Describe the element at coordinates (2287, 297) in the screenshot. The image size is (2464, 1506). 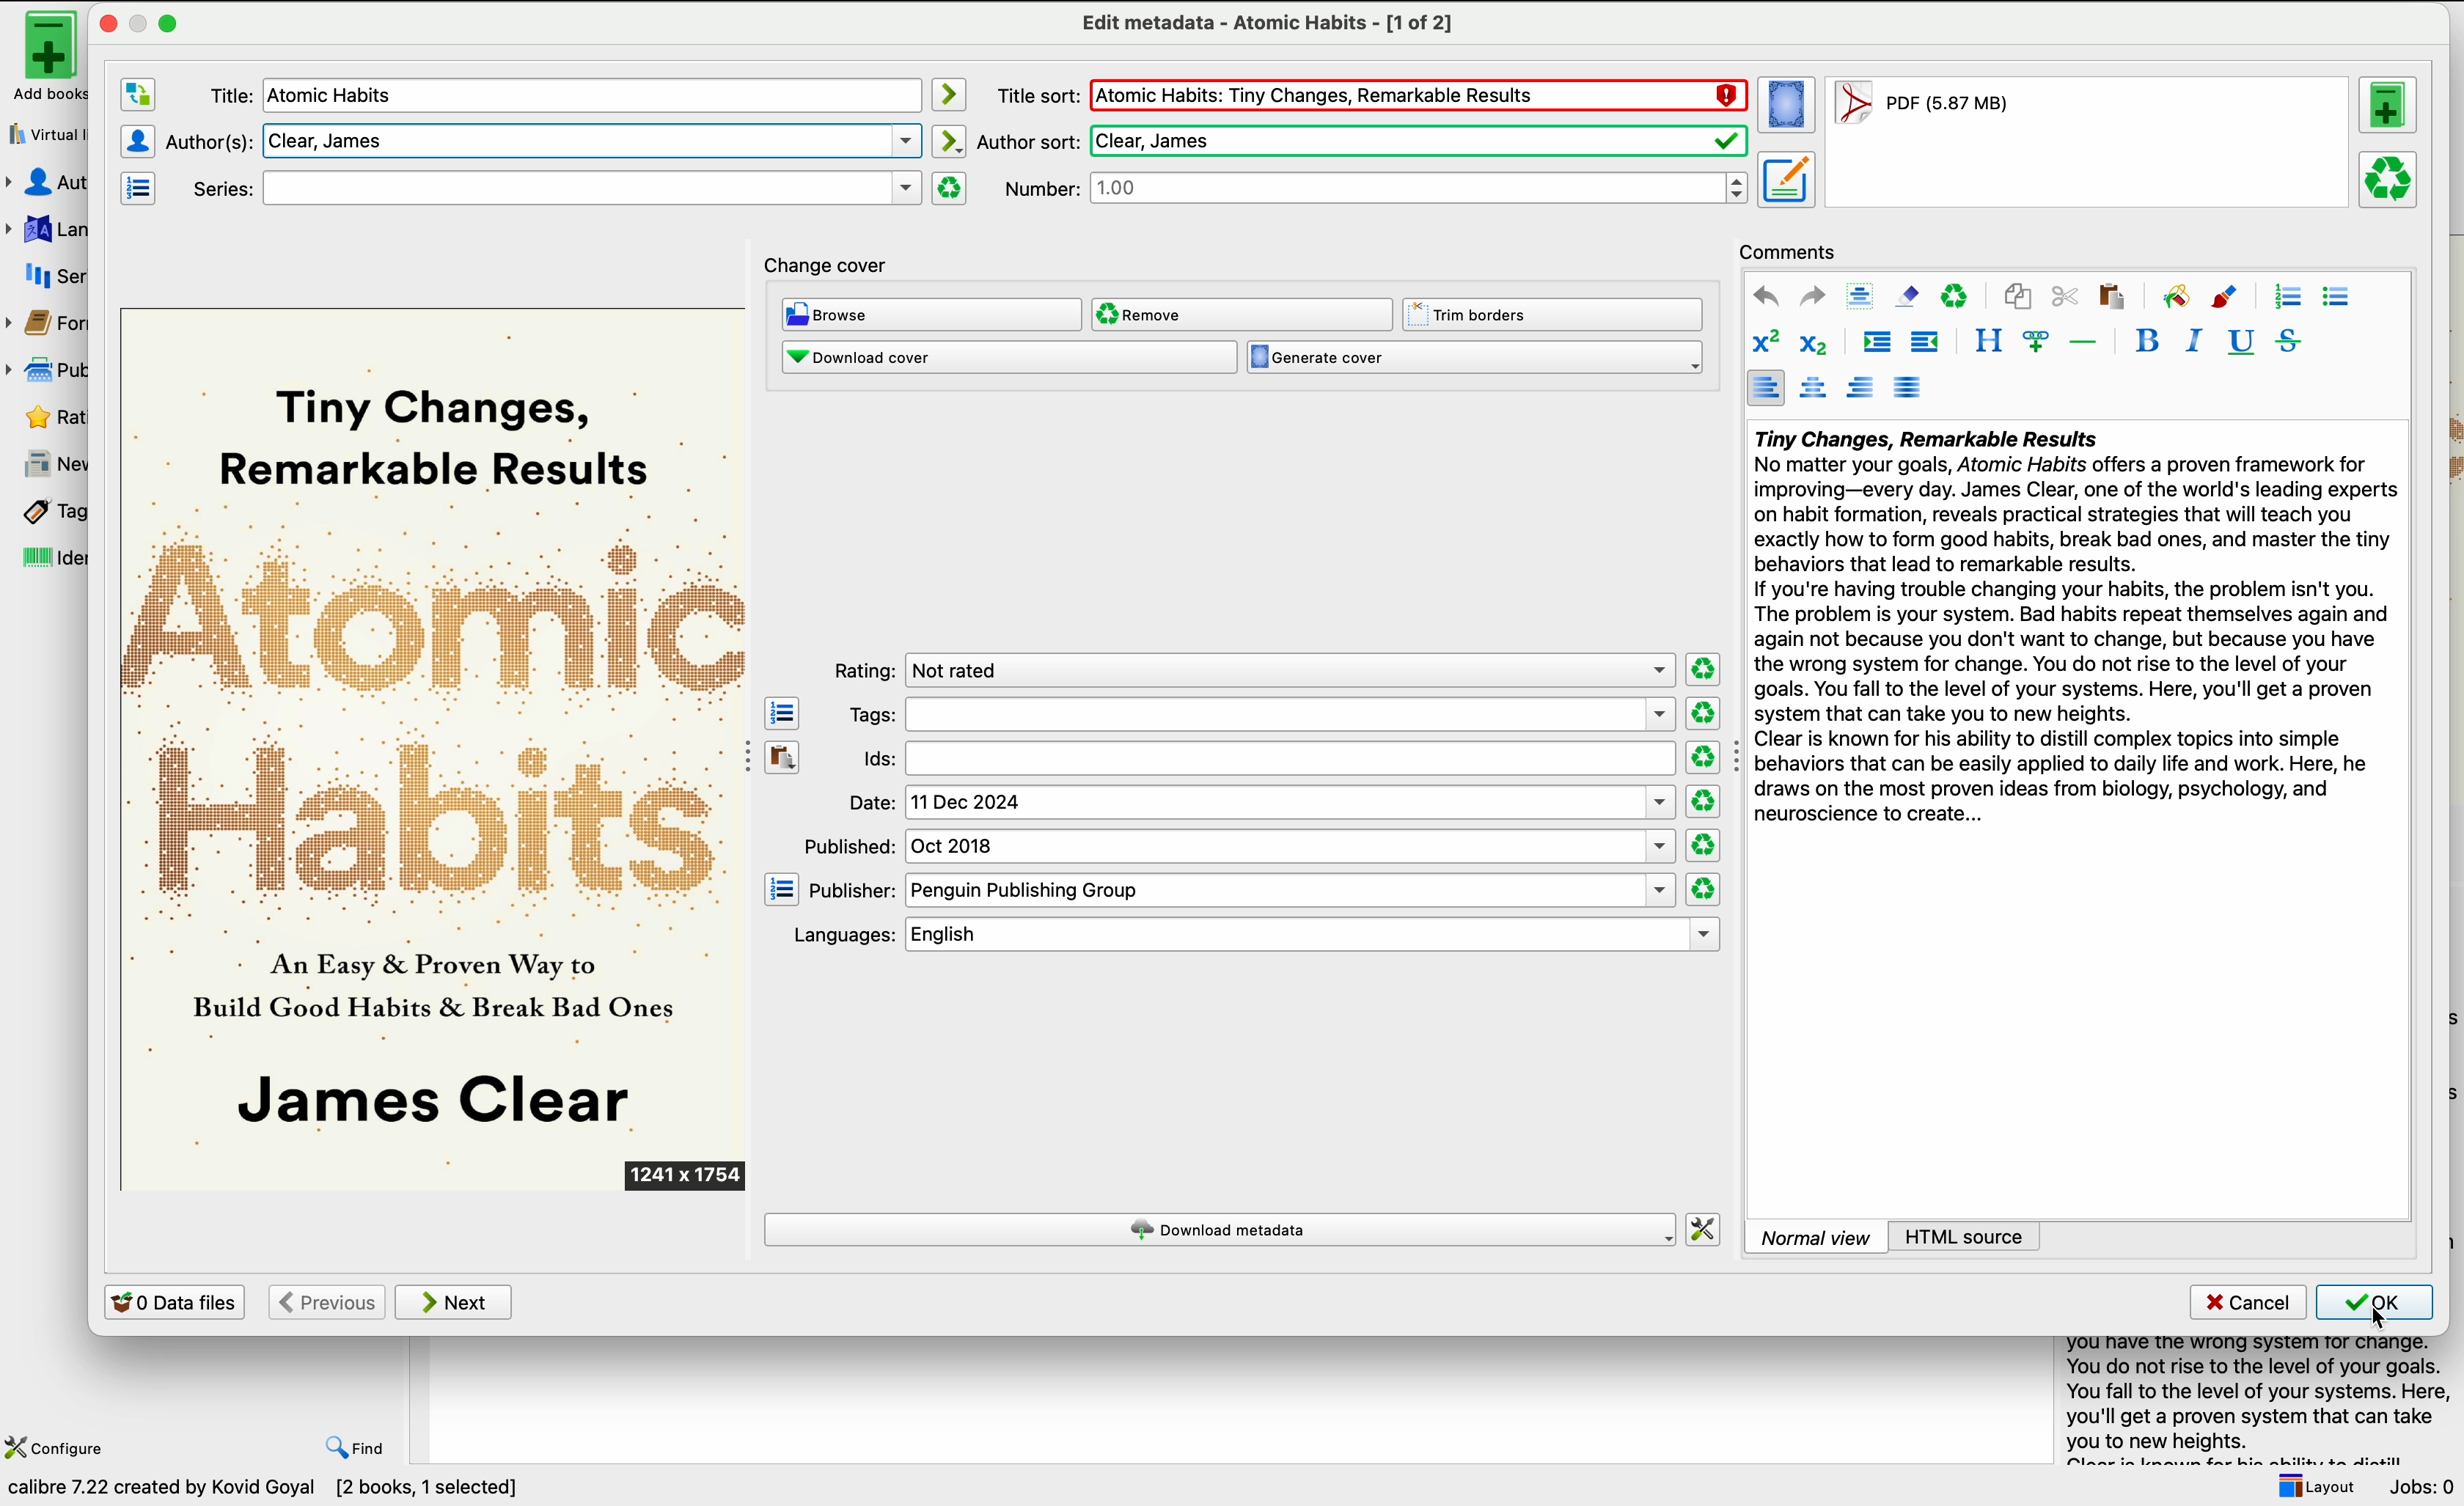
I see `ordered list` at that location.